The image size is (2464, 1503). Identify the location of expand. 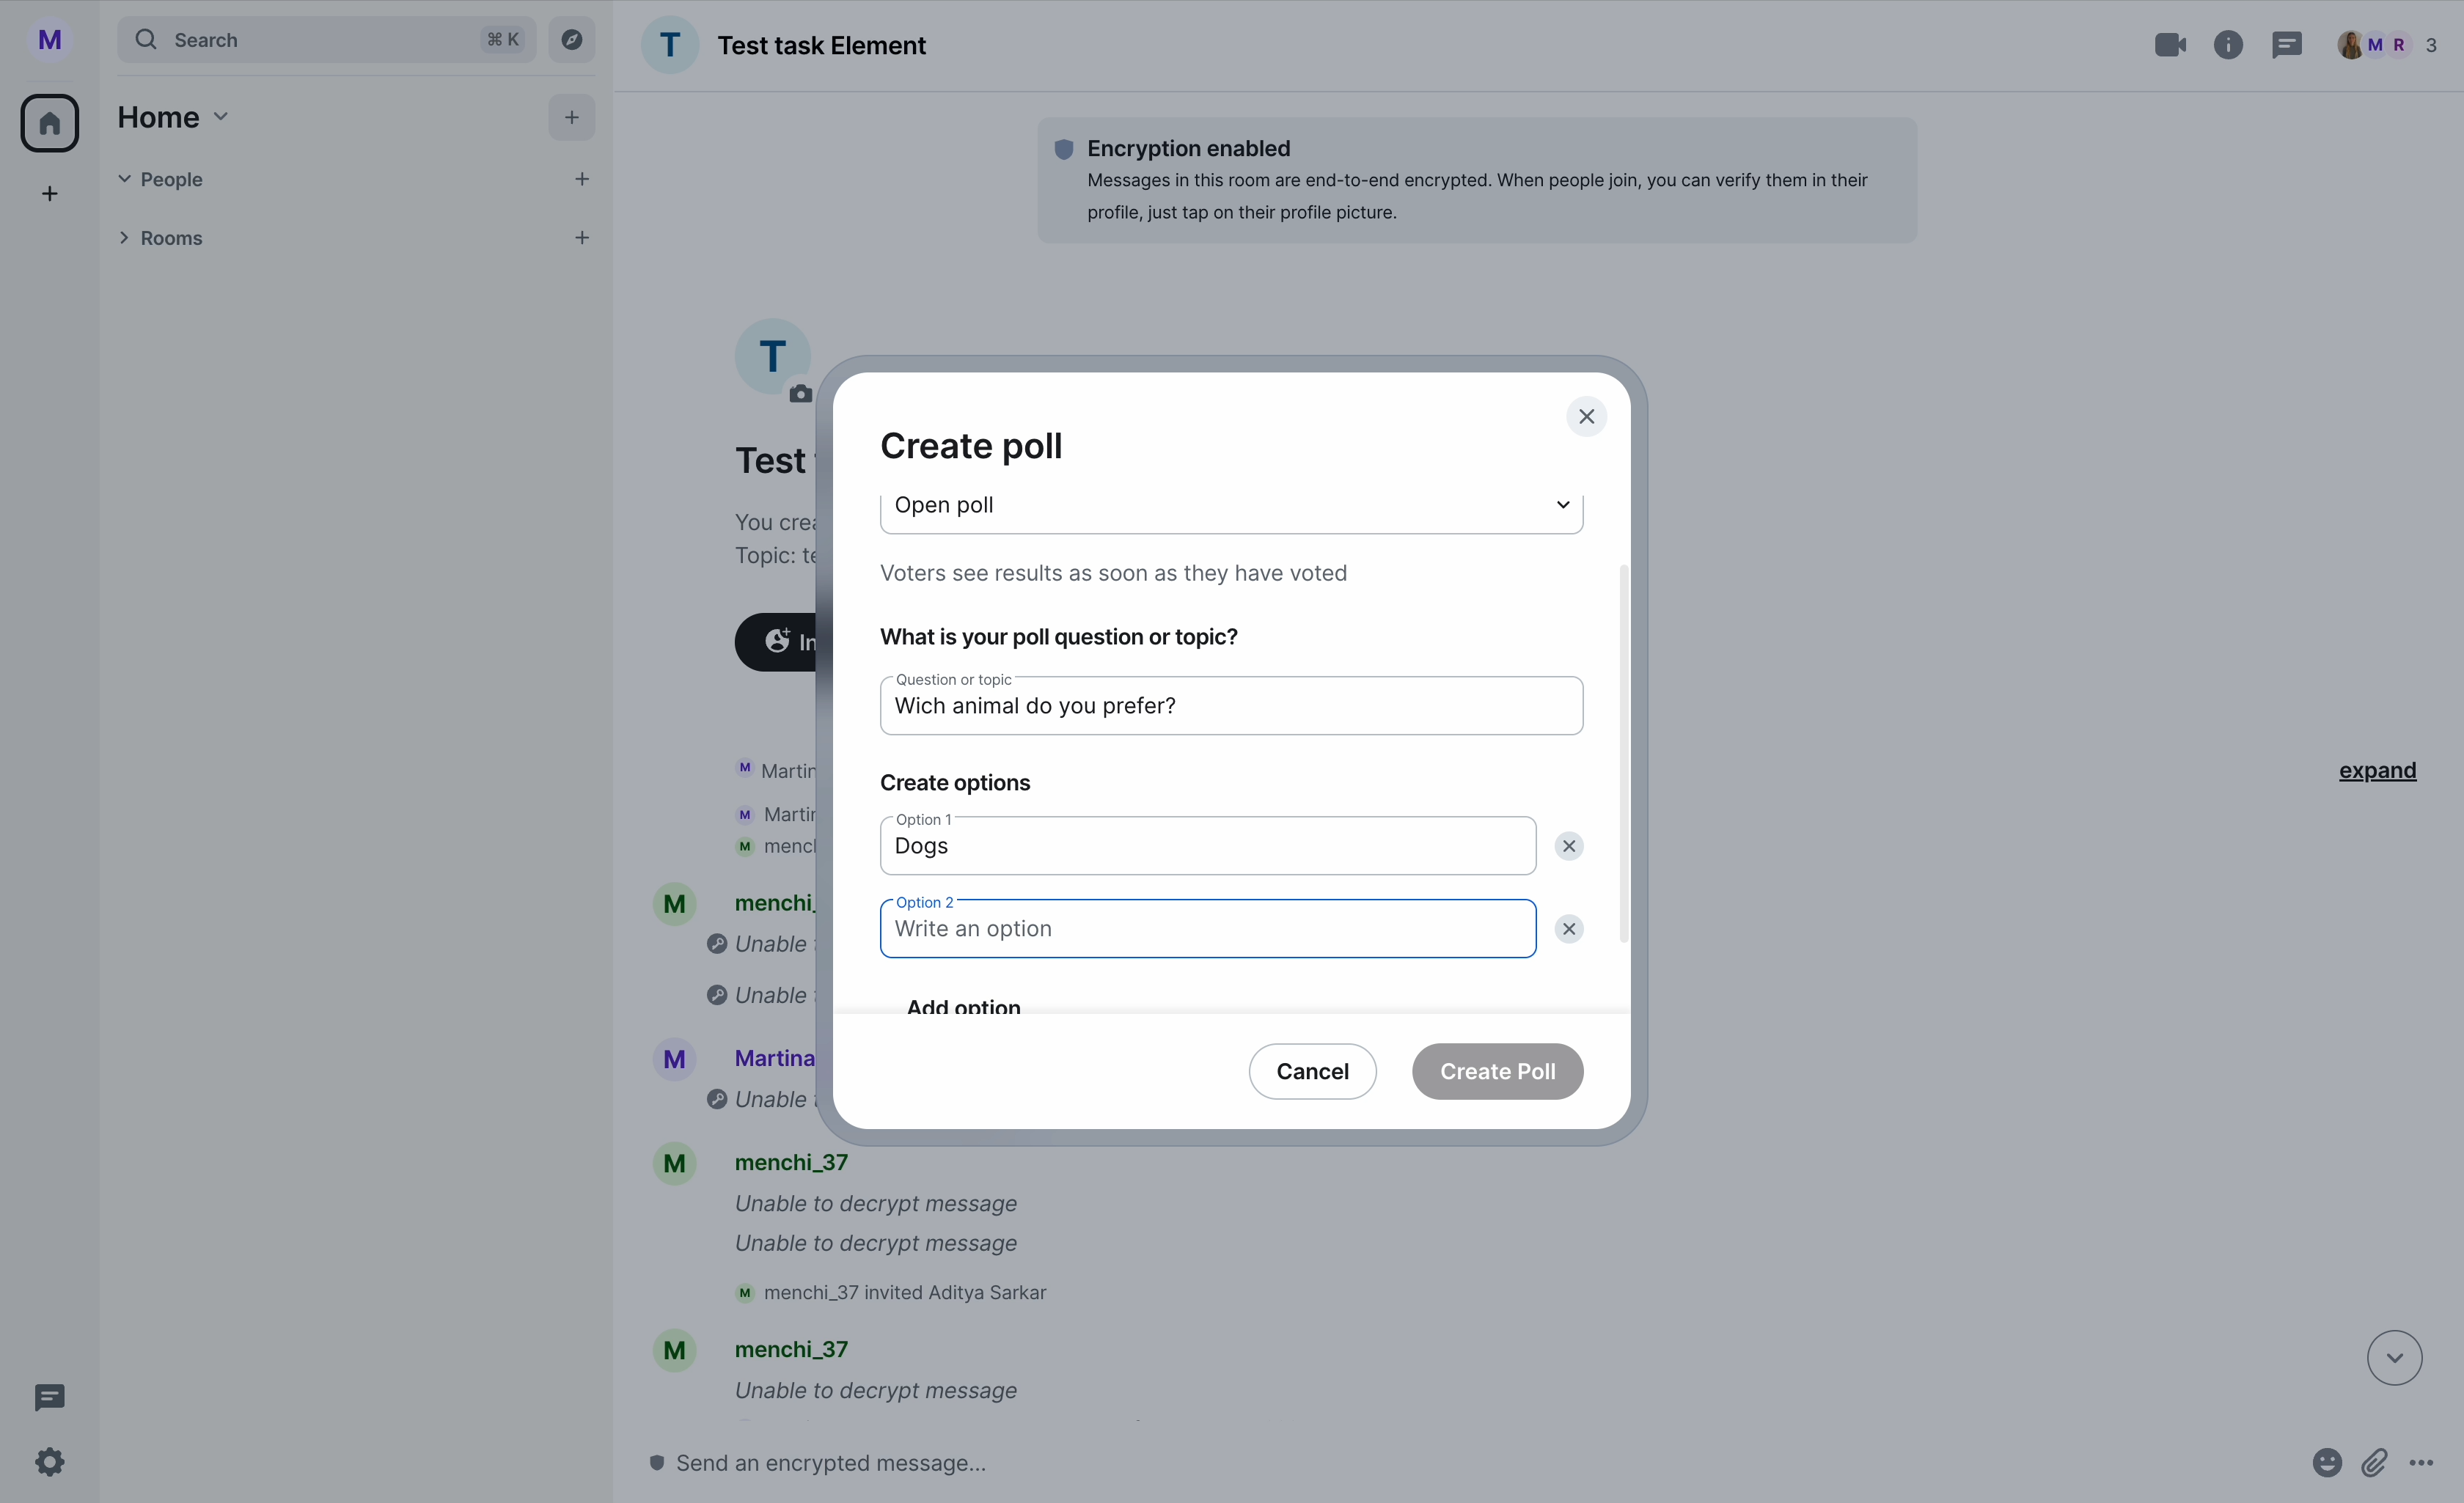
(2378, 773).